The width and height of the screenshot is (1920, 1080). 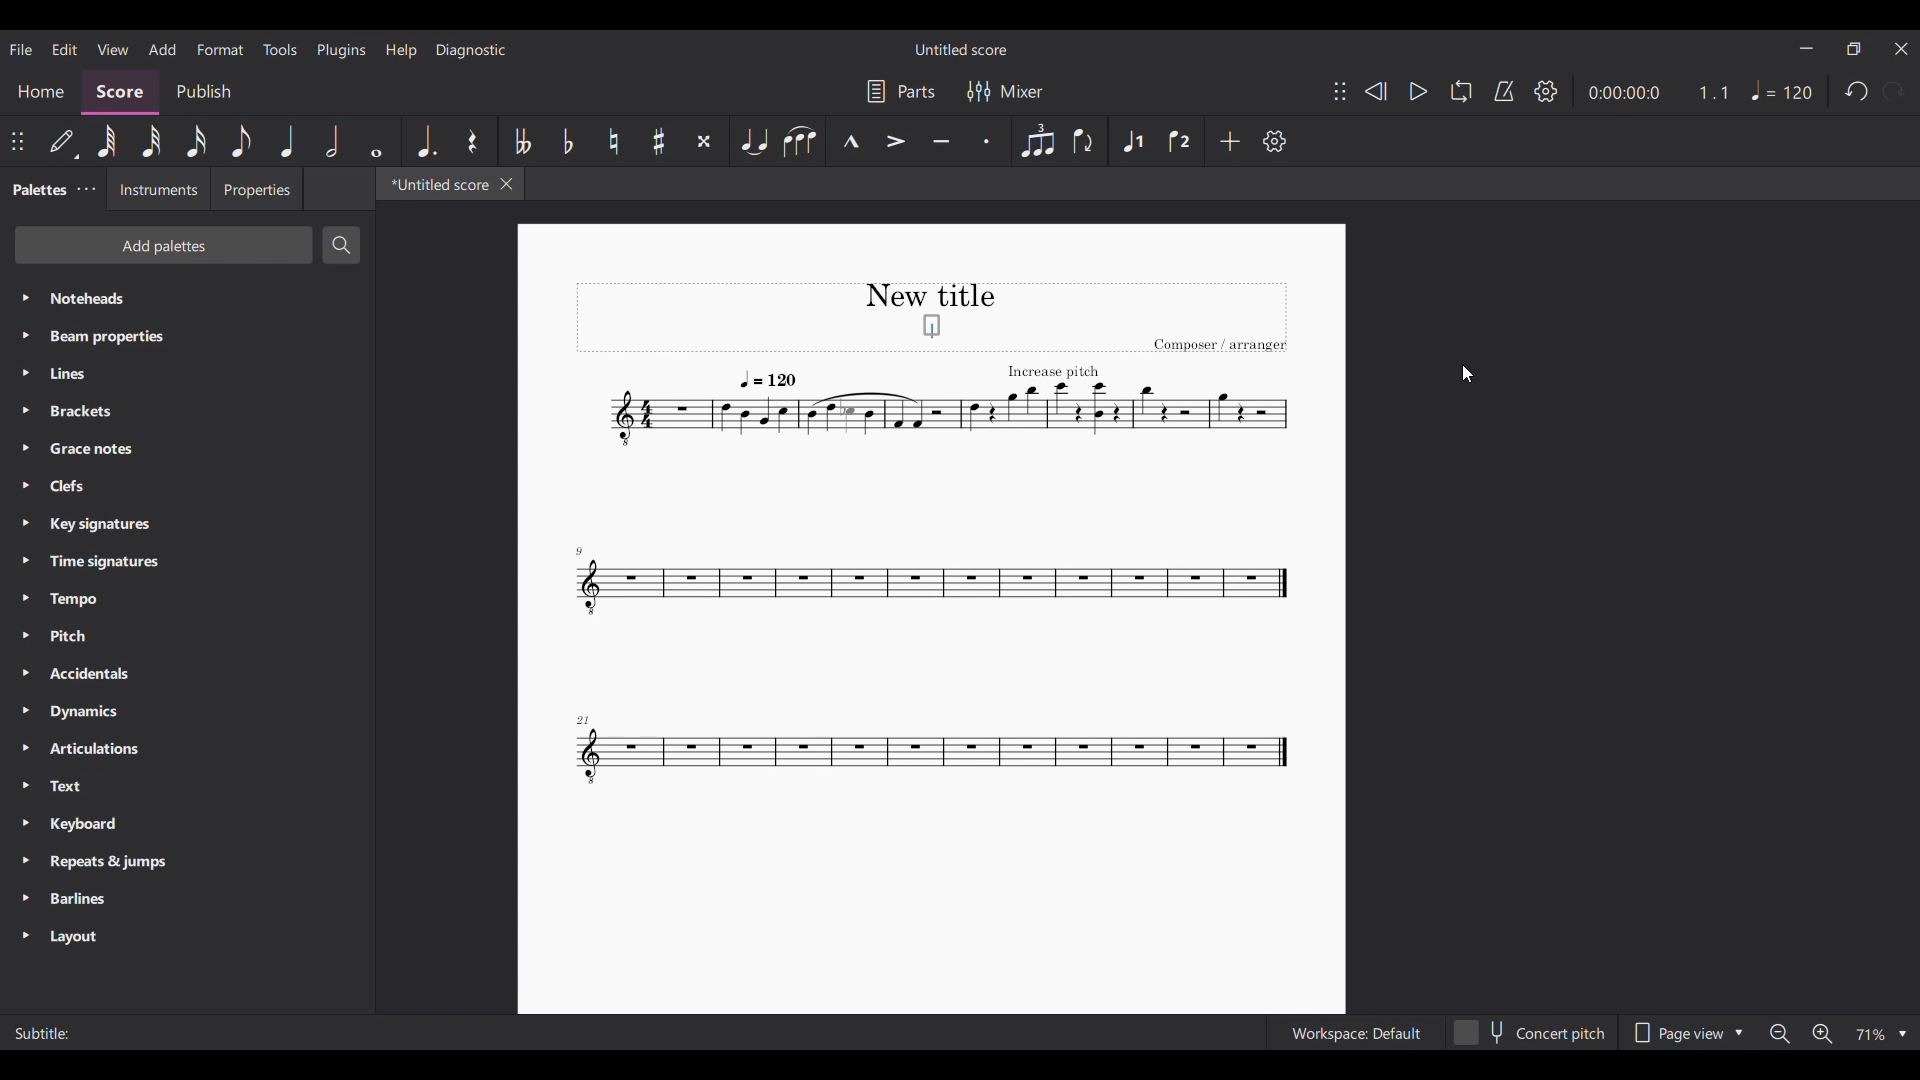 I want to click on Minimize, so click(x=1806, y=48).